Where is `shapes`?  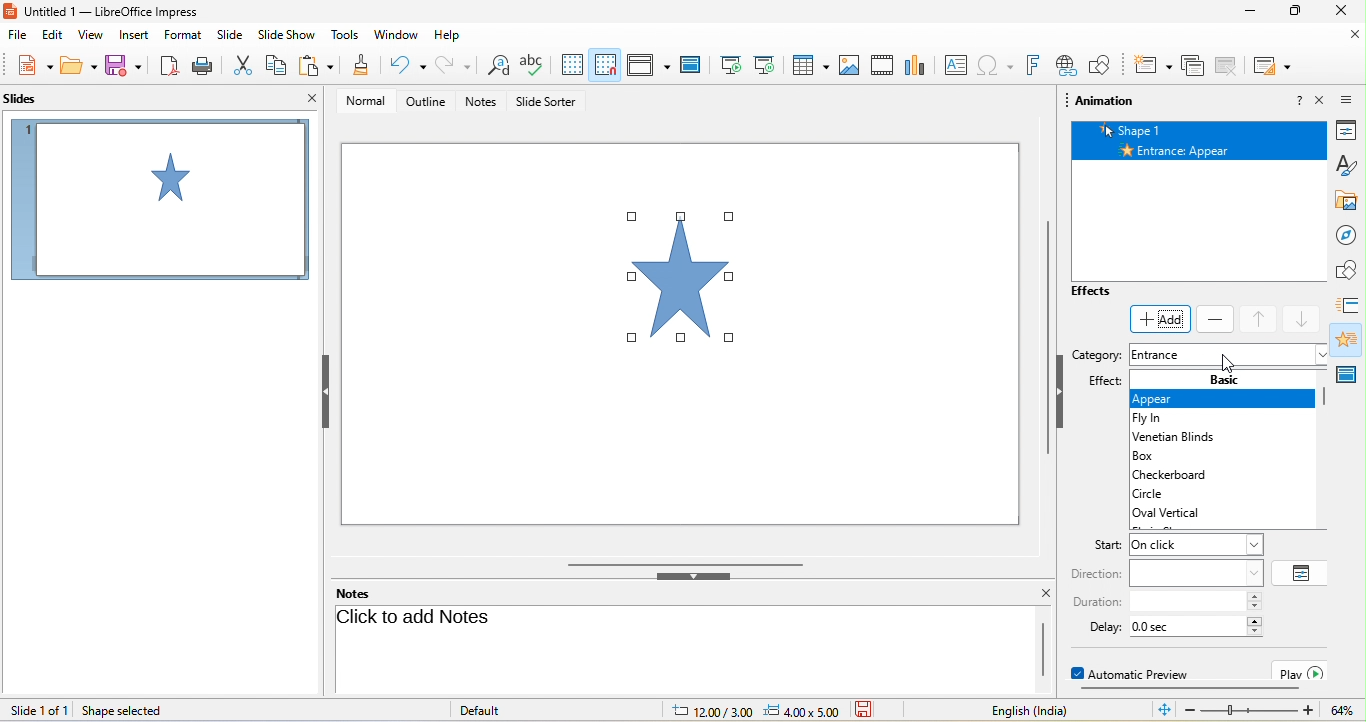
shapes is located at coordinates (1351, 269).